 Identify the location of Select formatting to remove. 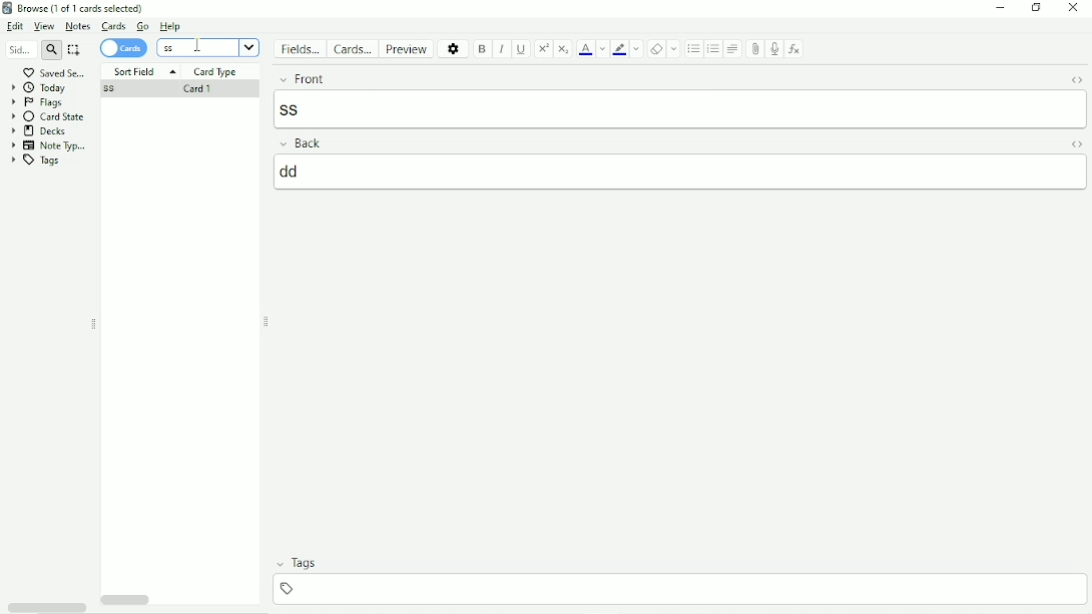
(675, 49).